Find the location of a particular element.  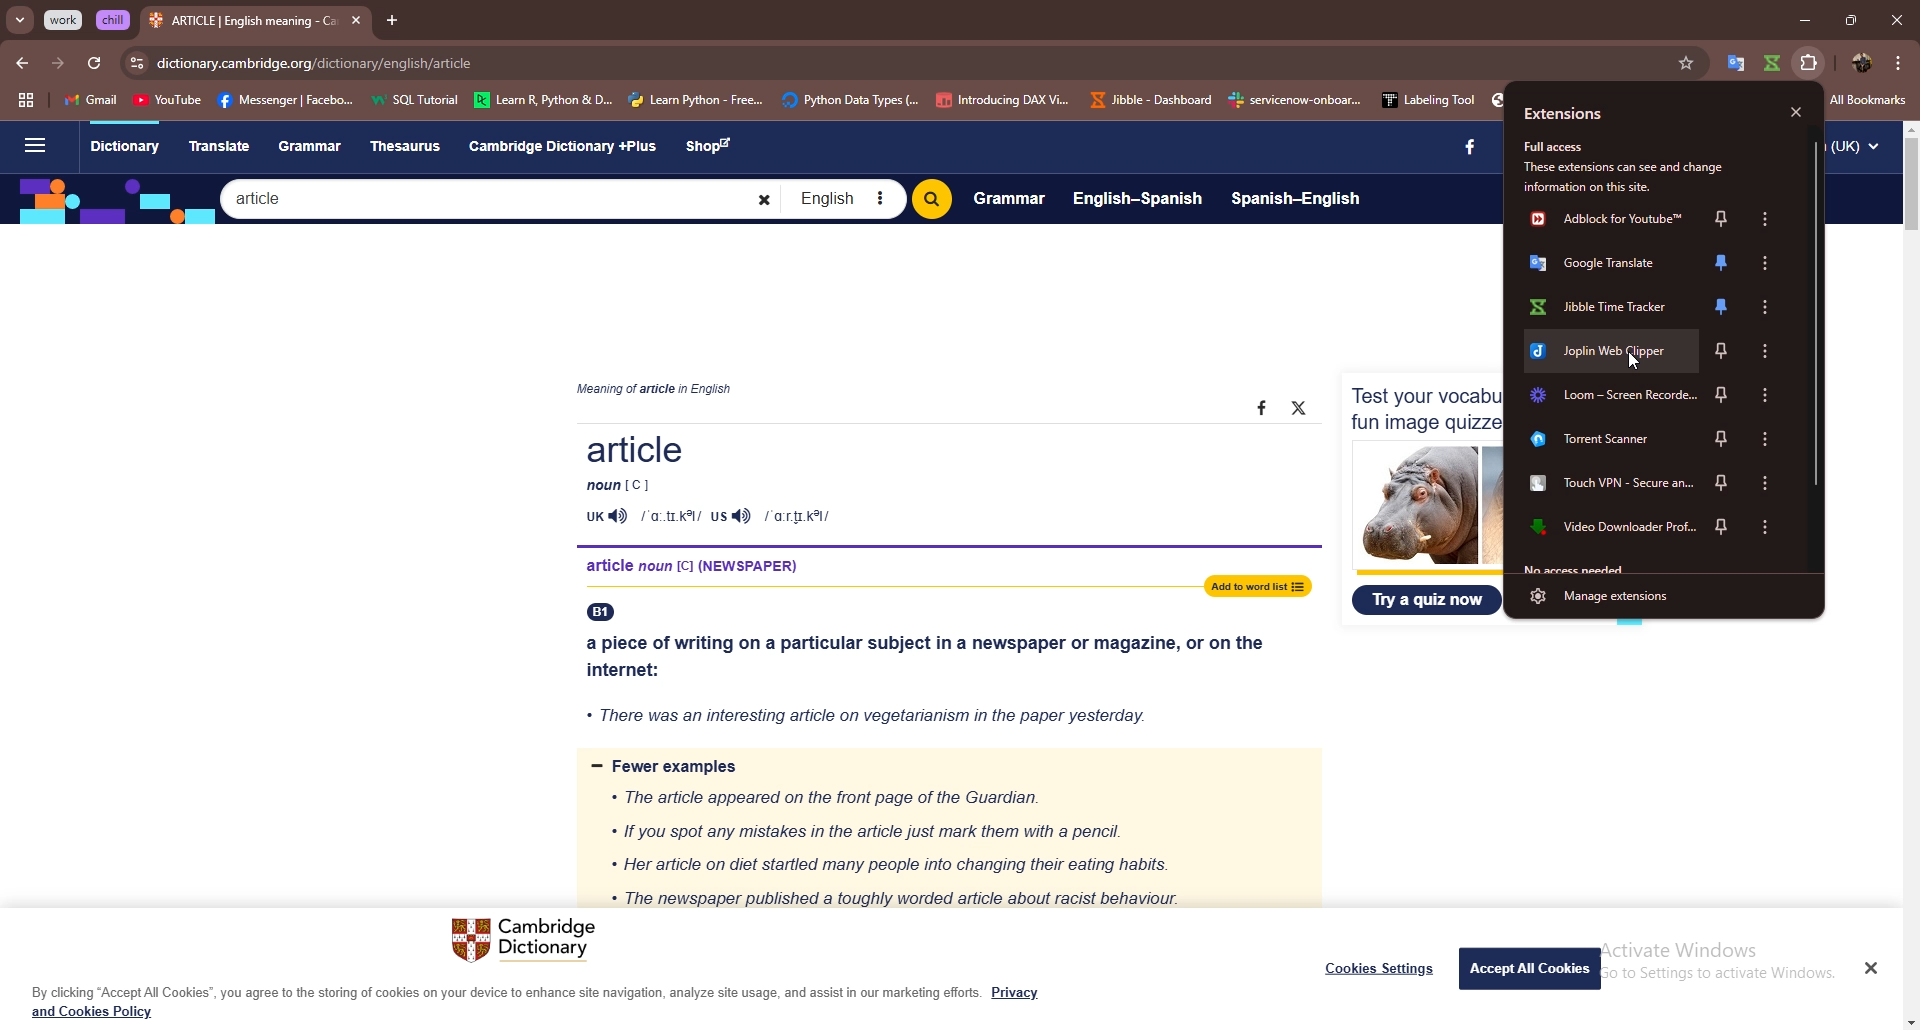

no access needed is located at coordinates (1579, 567).